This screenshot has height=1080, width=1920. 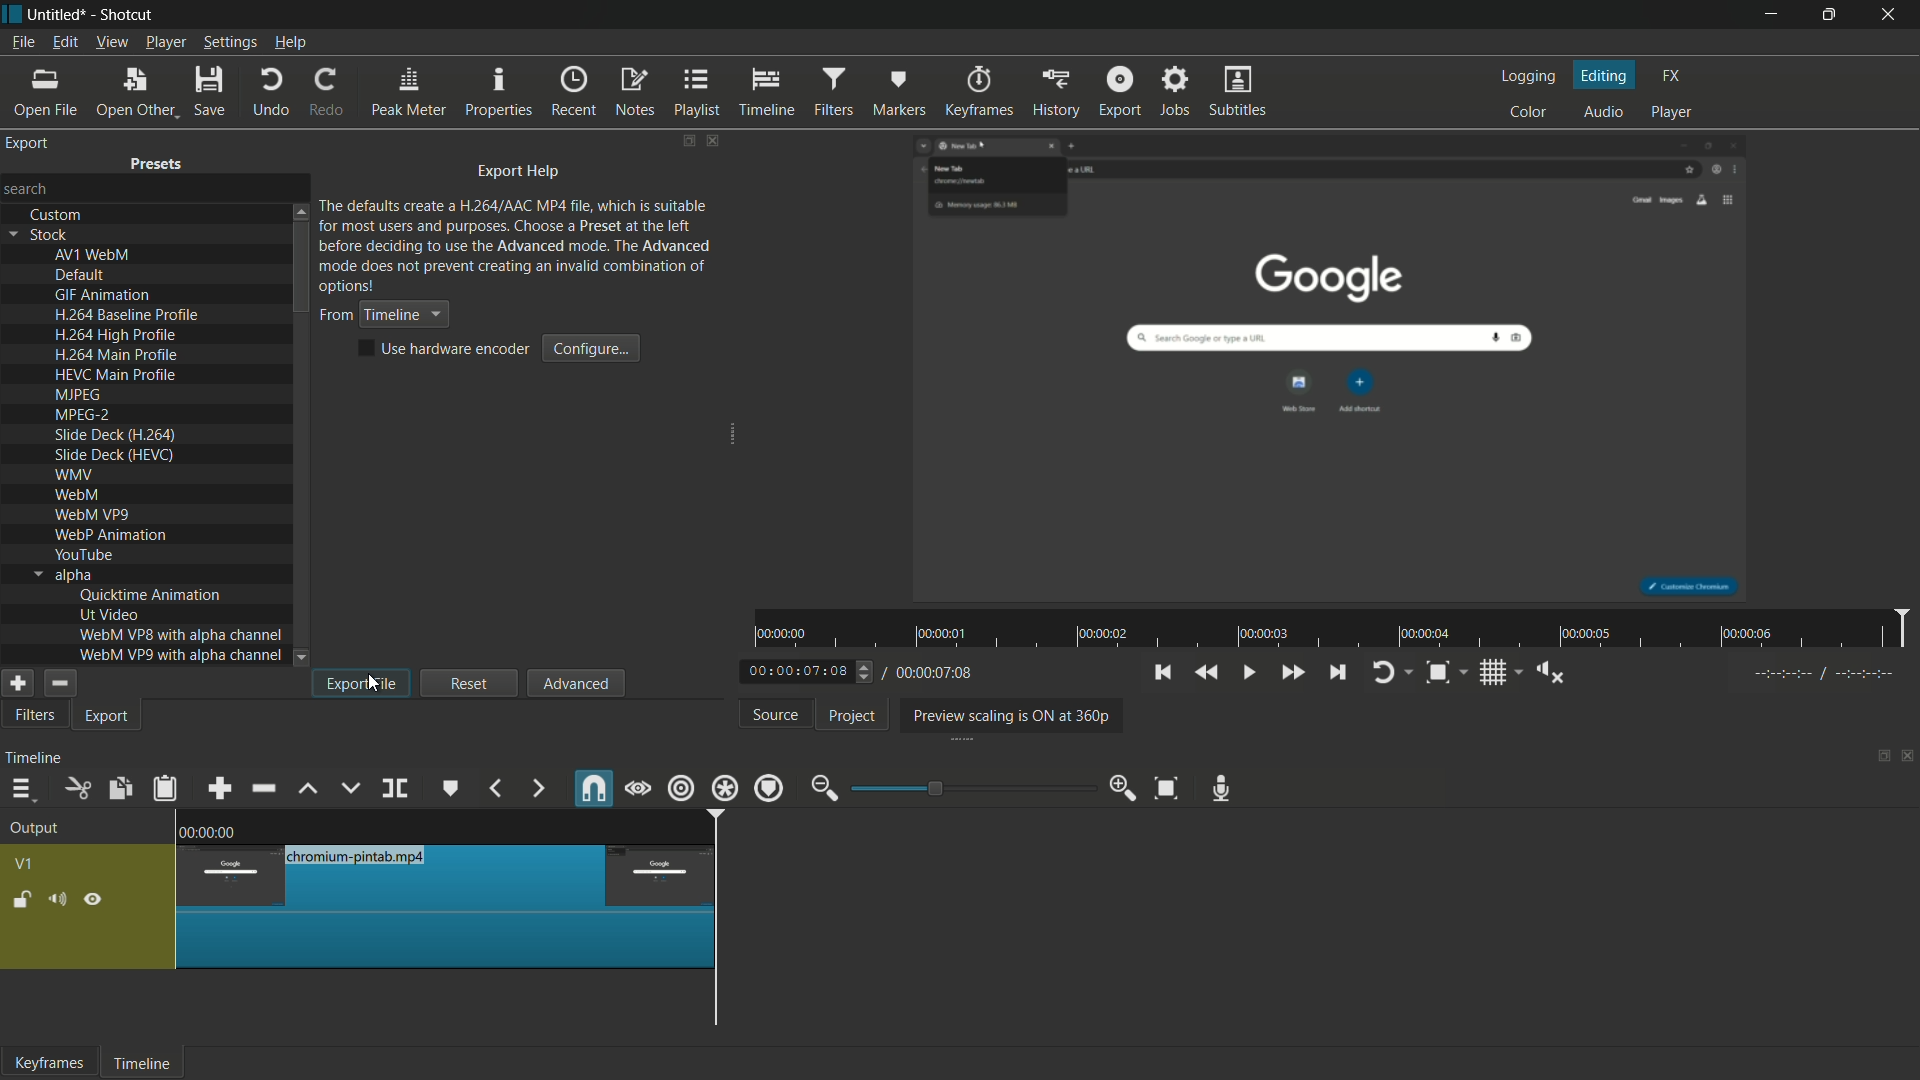 I want to click on mjpeg, so click(x=79, y=396).